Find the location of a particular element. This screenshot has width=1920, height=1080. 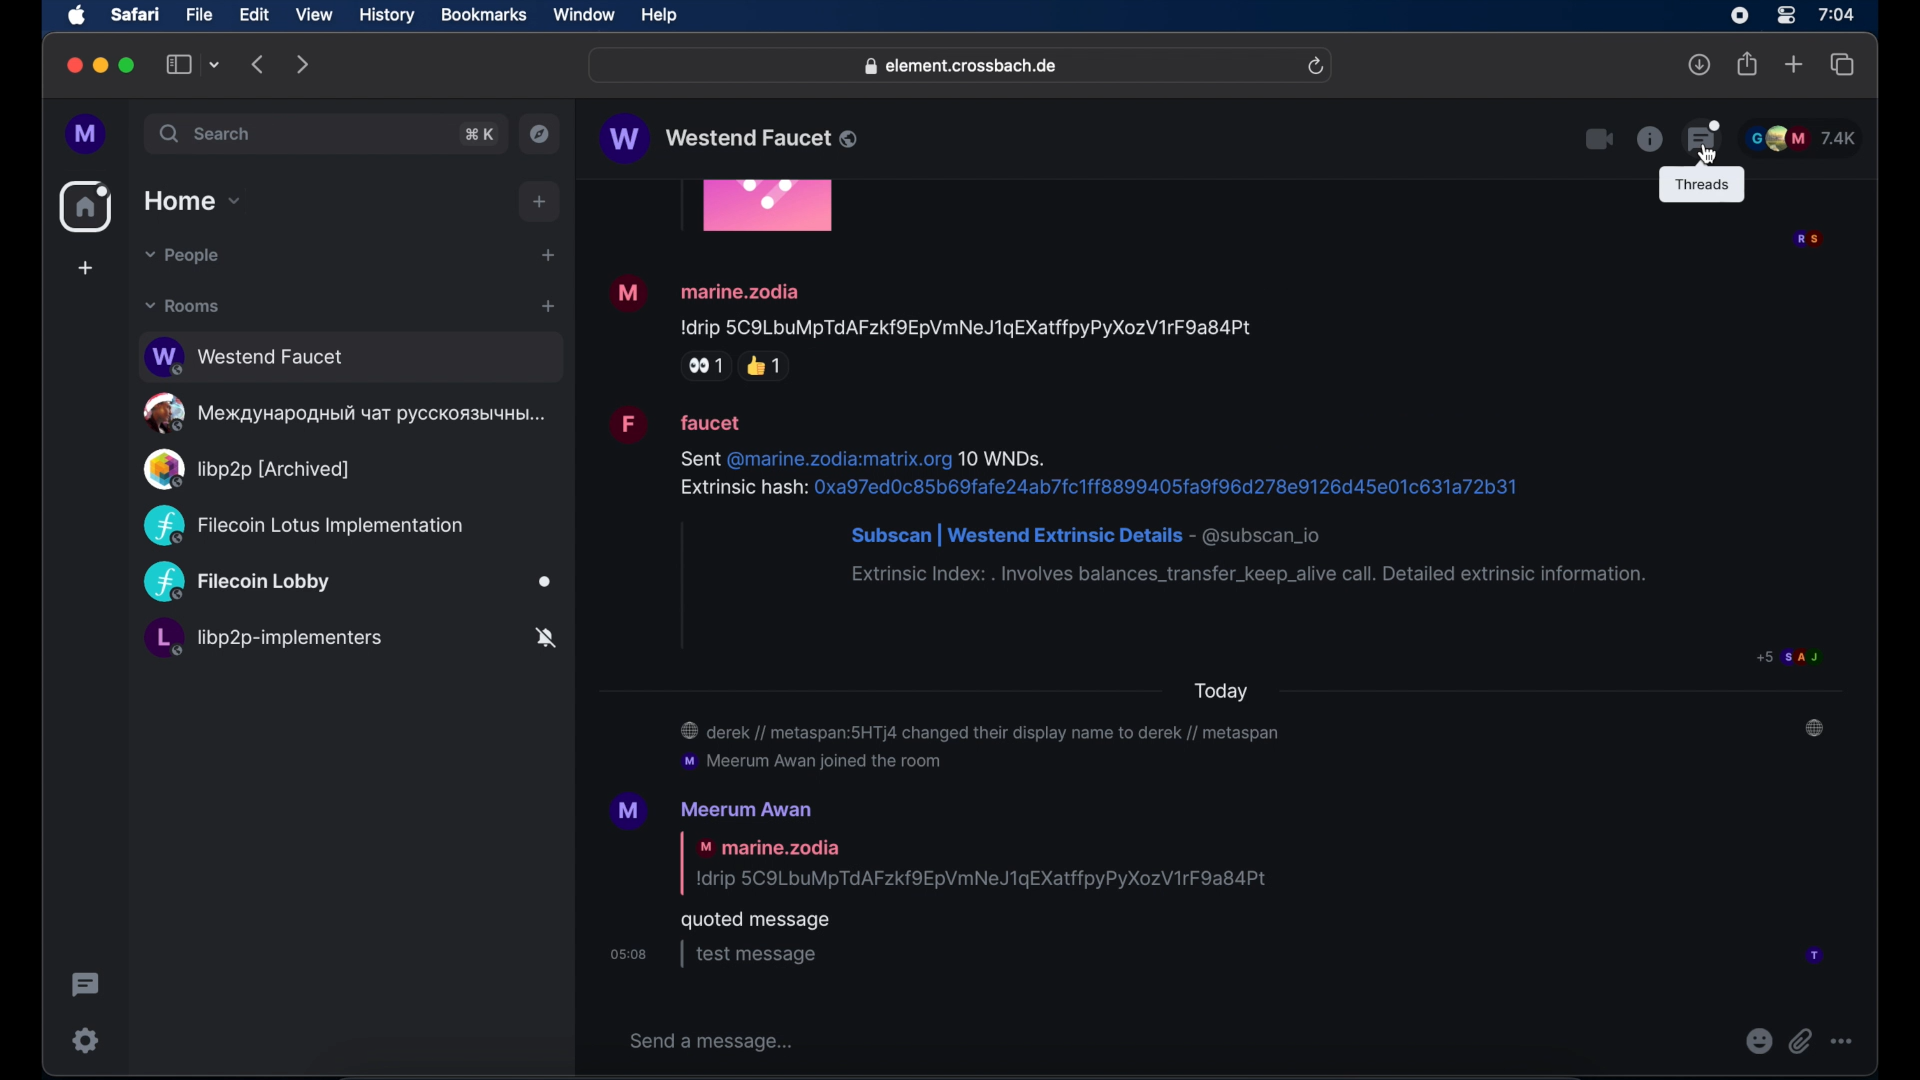

show tab overview is located at coordinates (177, 64).